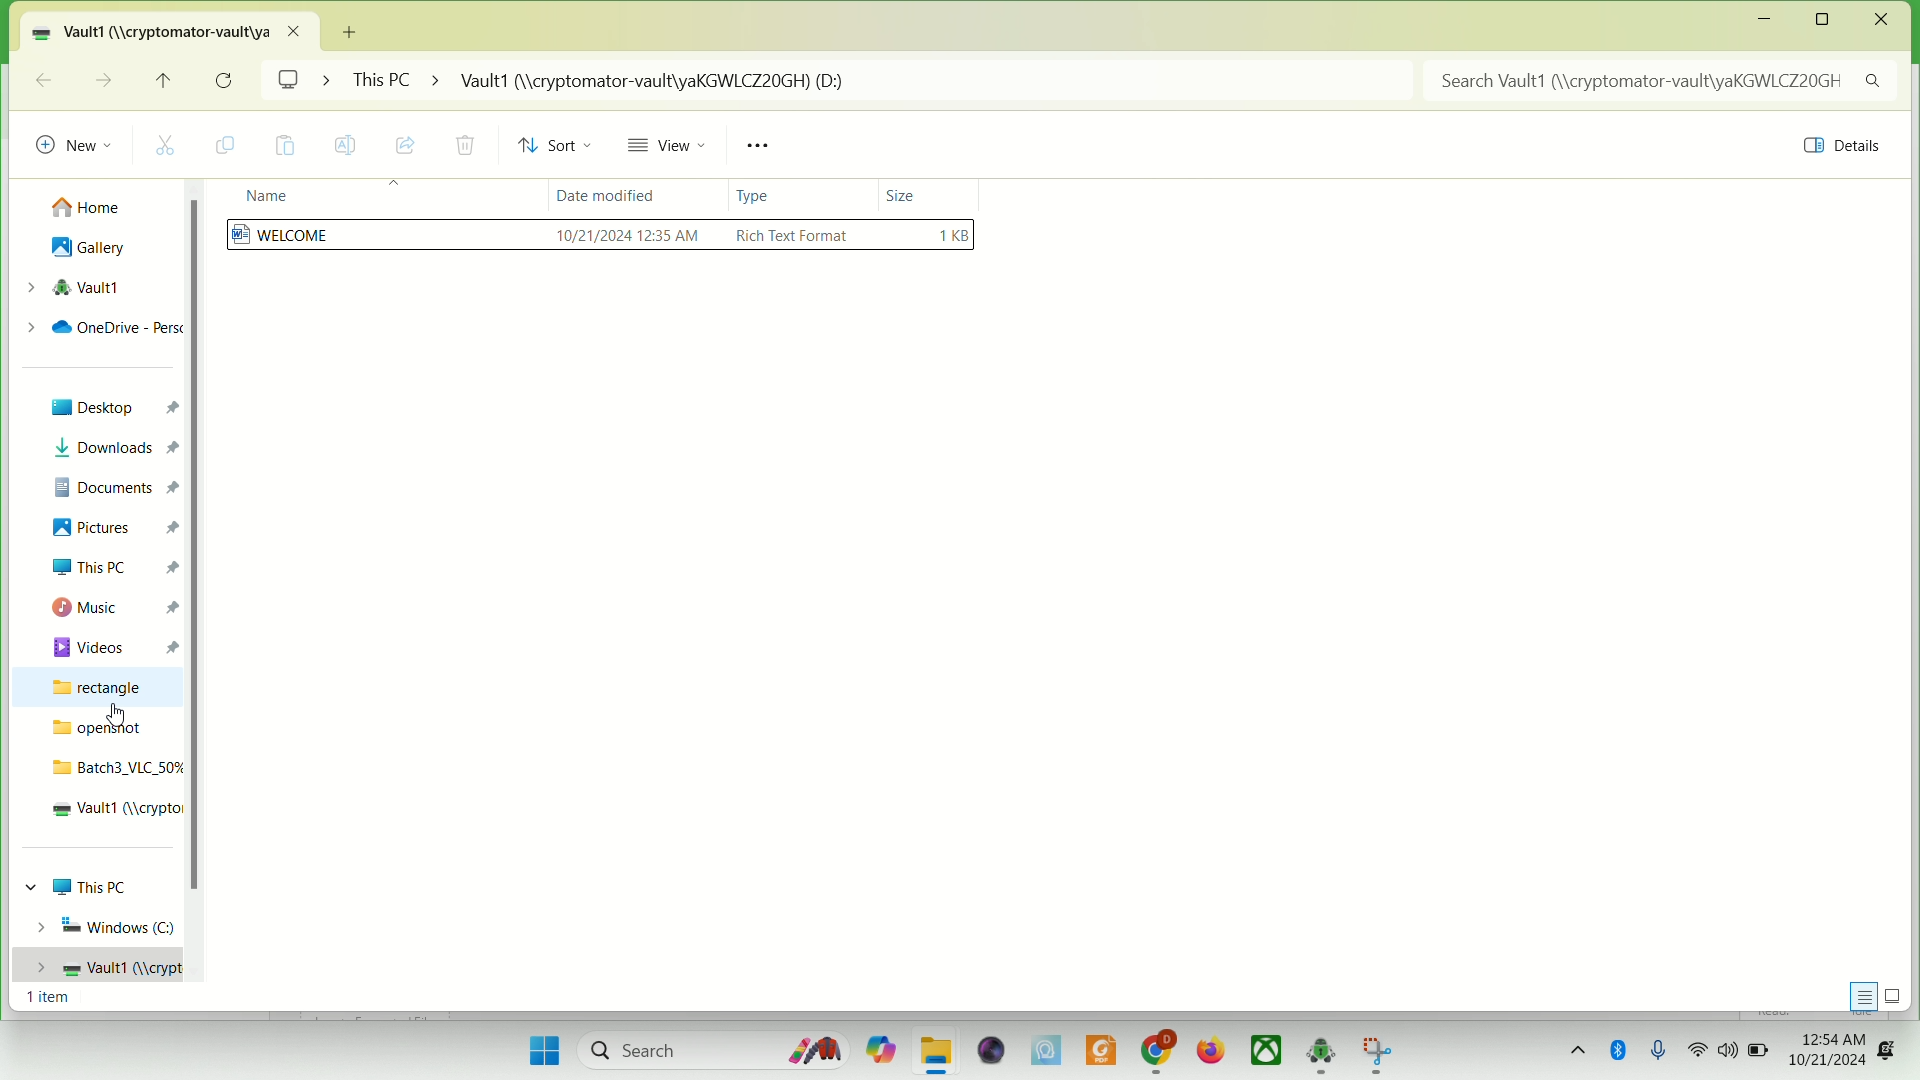 The width and height of the screenshot is (1920, 1080). Describe the element at coordinates (99, 326) in the screenshot. I see `onedrive-personal` at that location.